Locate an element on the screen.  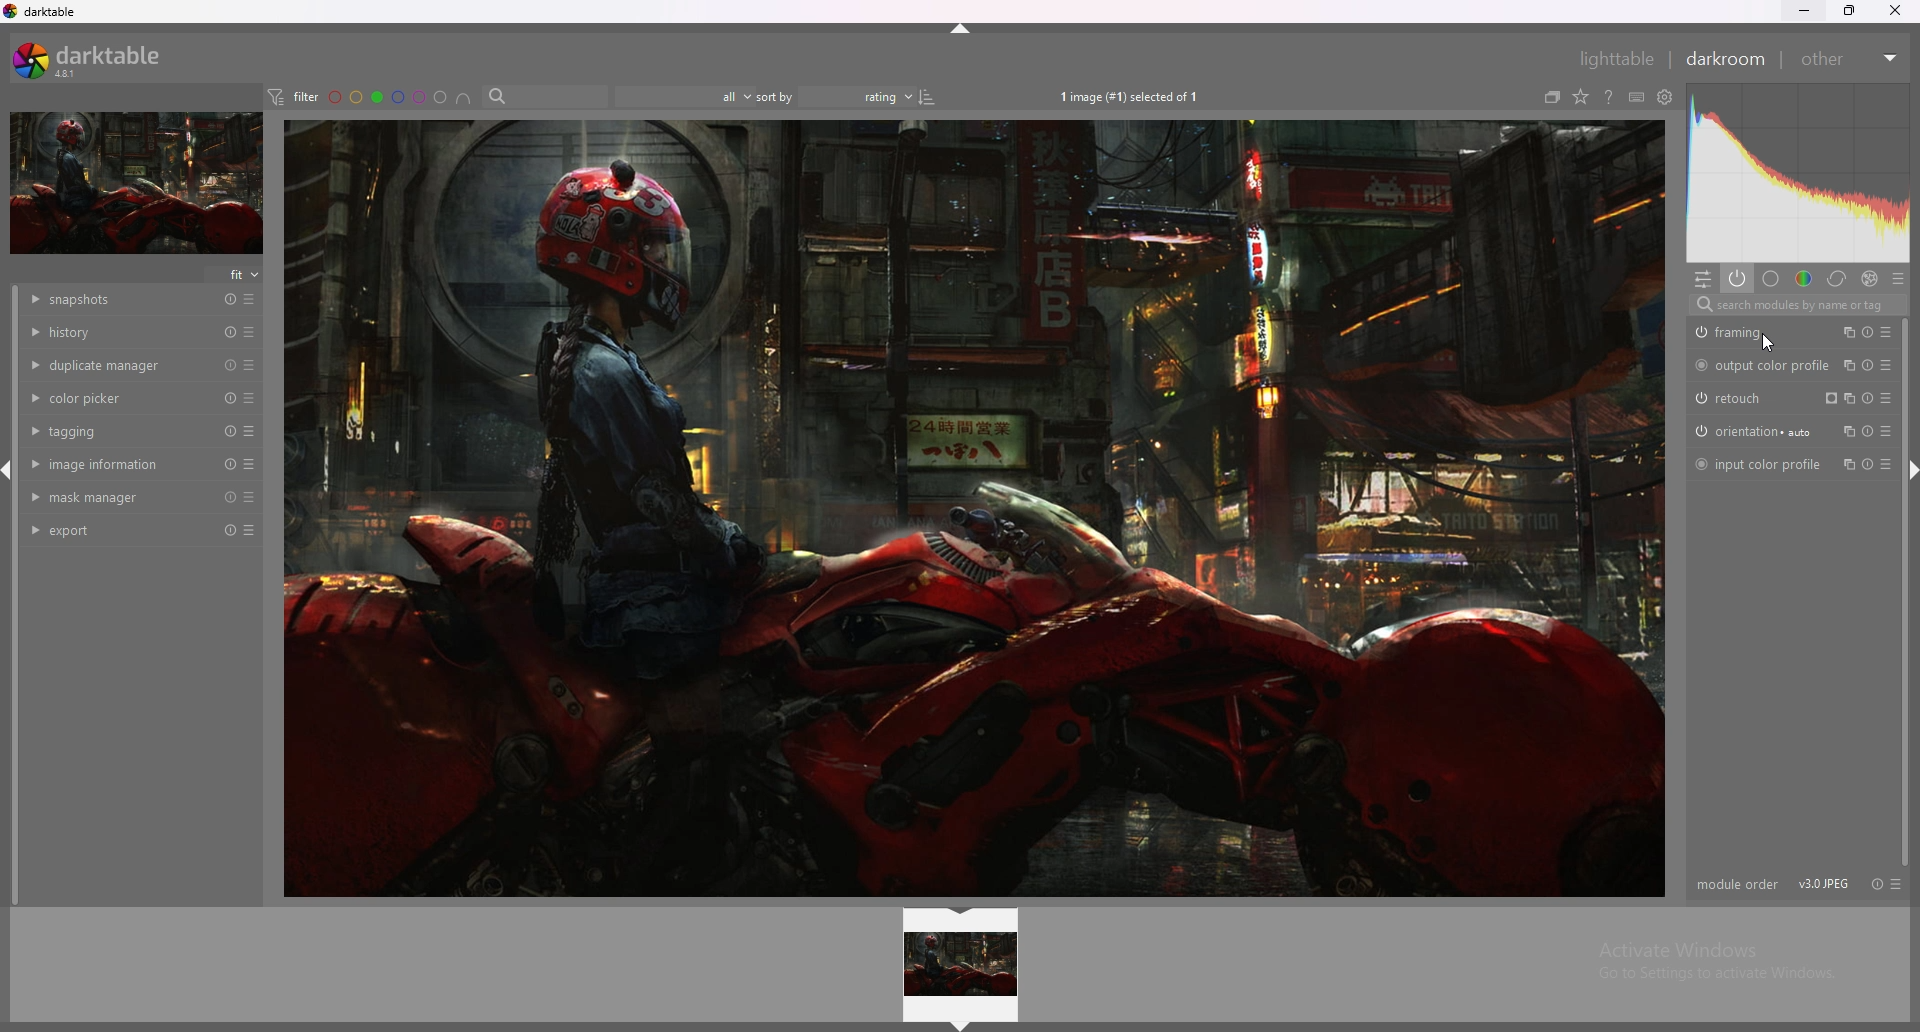
target image is located at coordinates (973, 508).